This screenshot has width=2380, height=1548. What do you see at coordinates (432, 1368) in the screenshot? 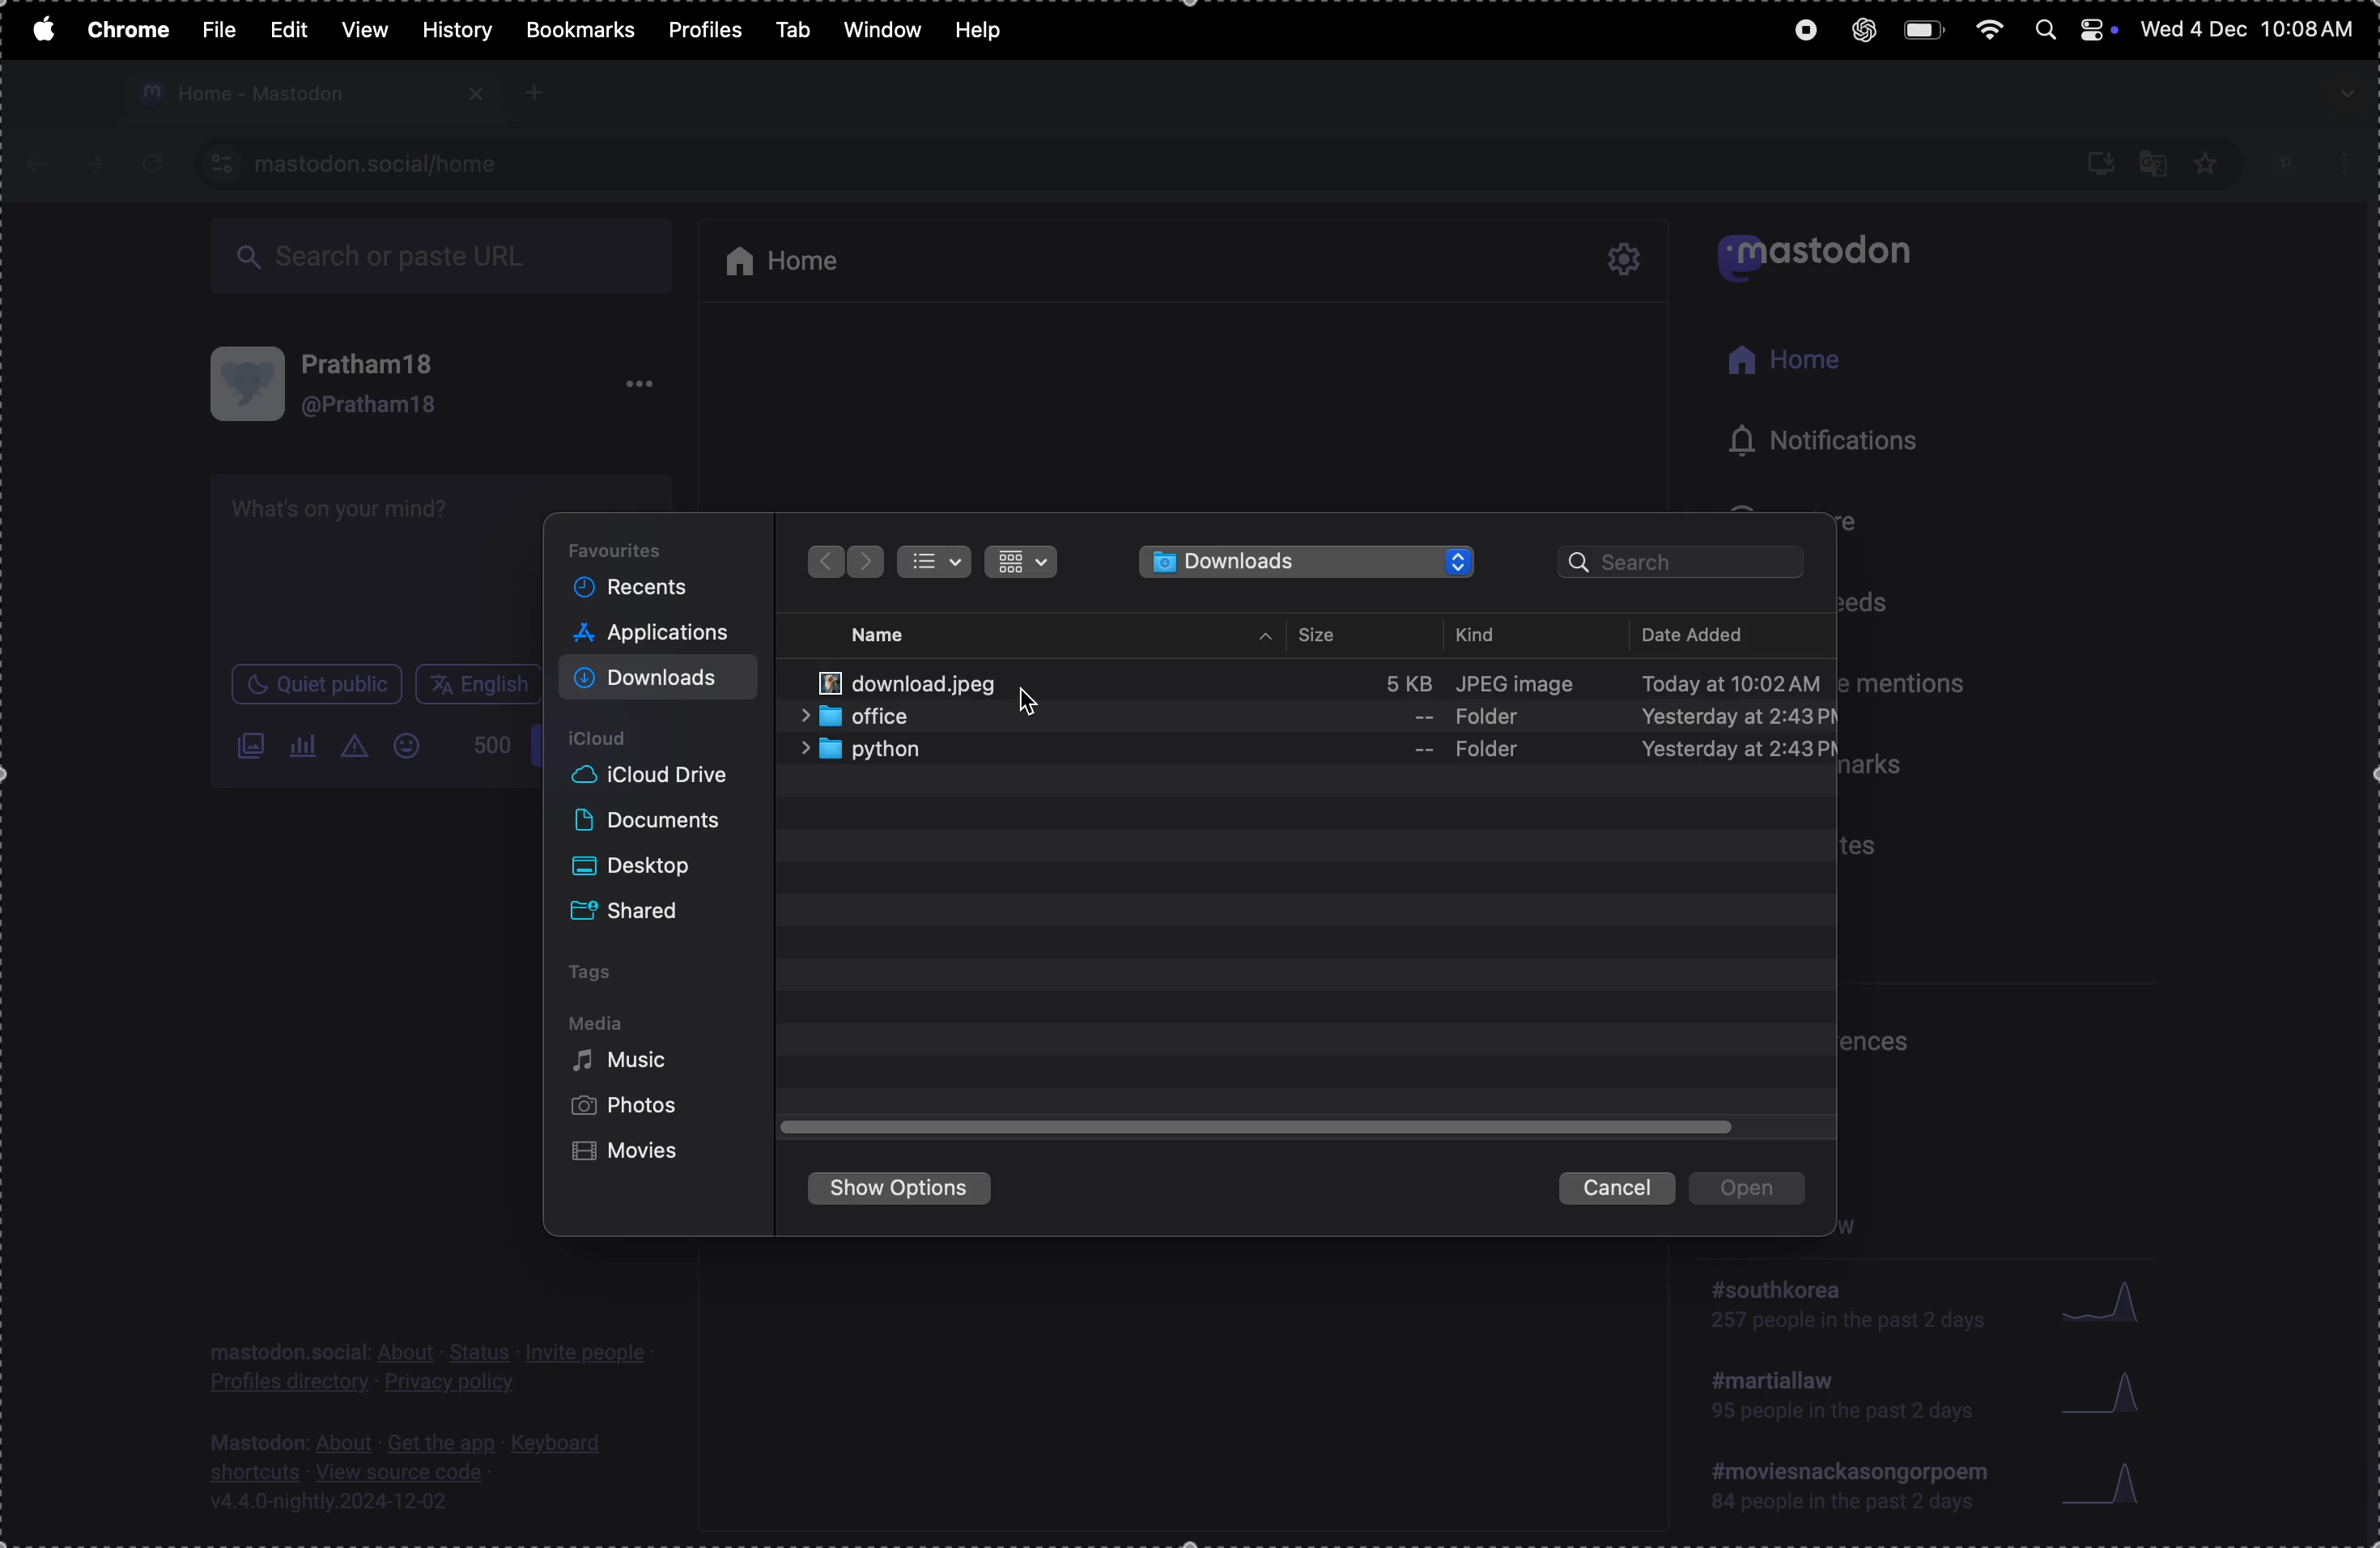
I see `Privacy policy` at bounding box center [432, 1368].